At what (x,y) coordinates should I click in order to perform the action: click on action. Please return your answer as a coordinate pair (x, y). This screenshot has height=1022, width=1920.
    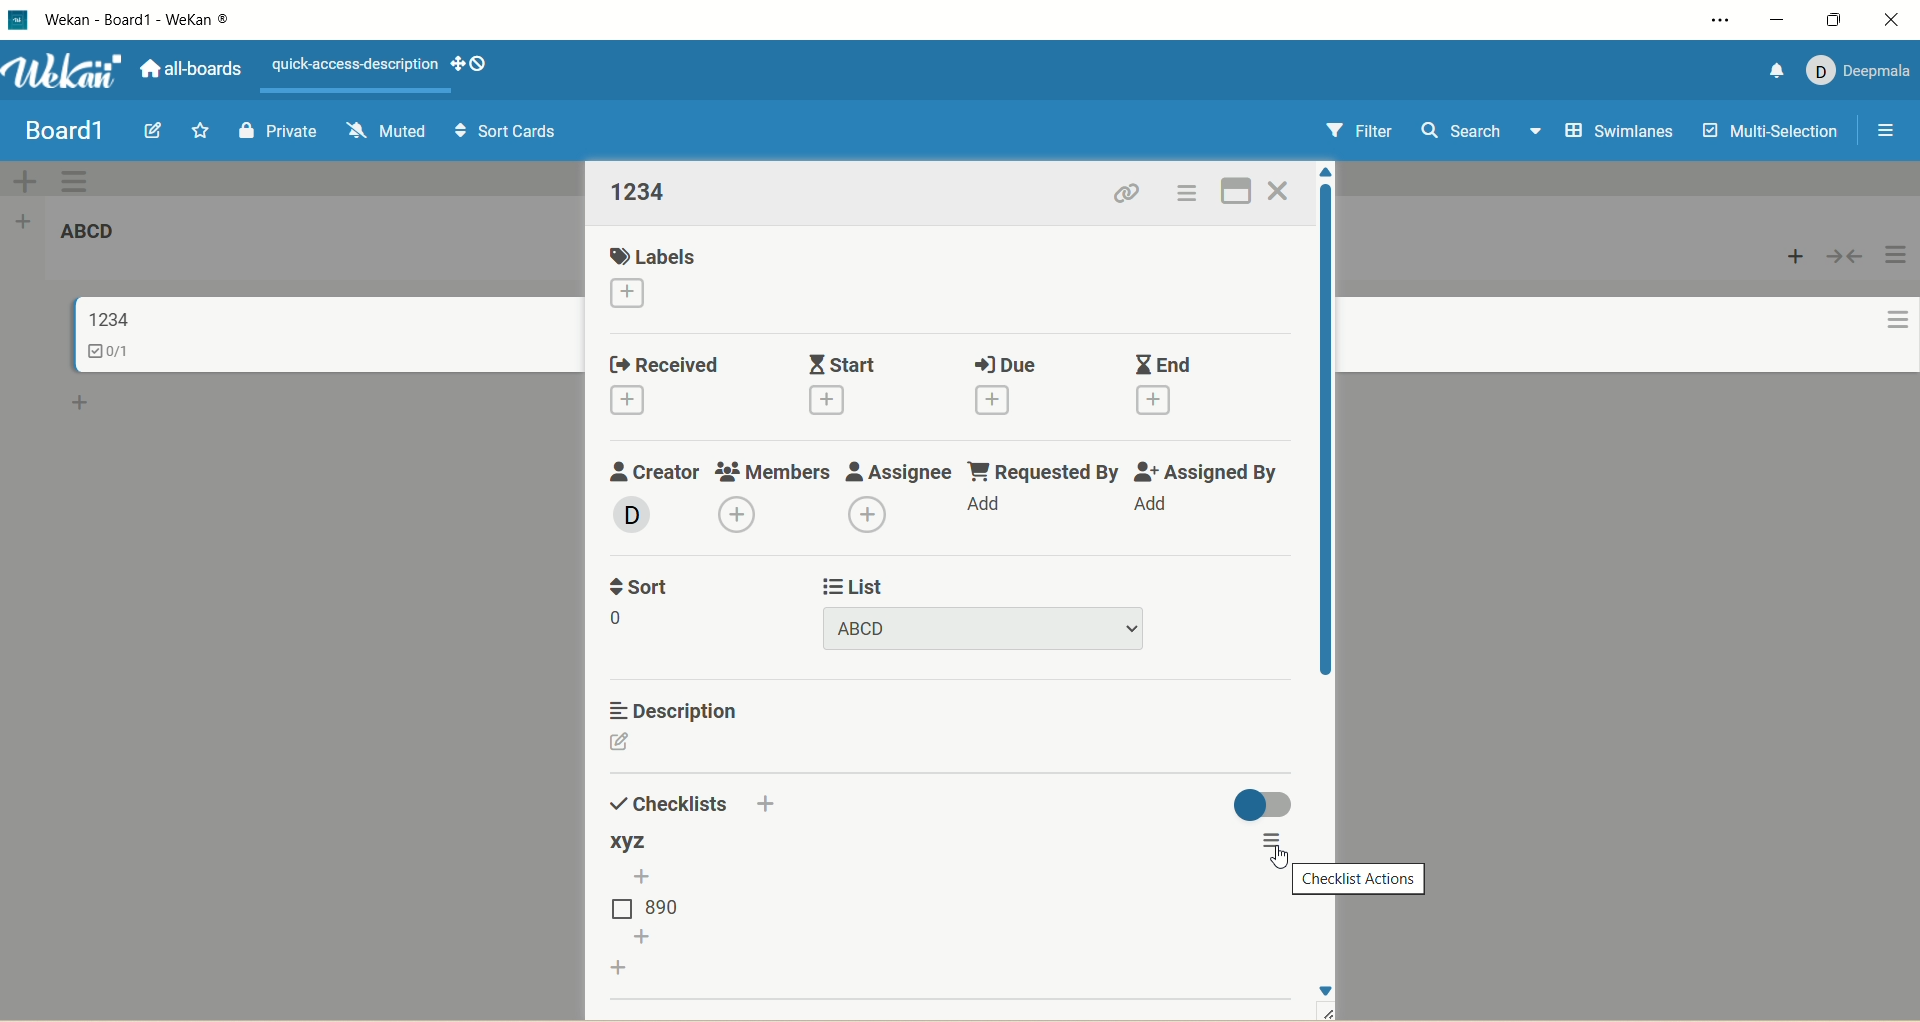
    Looking at the image, I should click on (1898, 294).